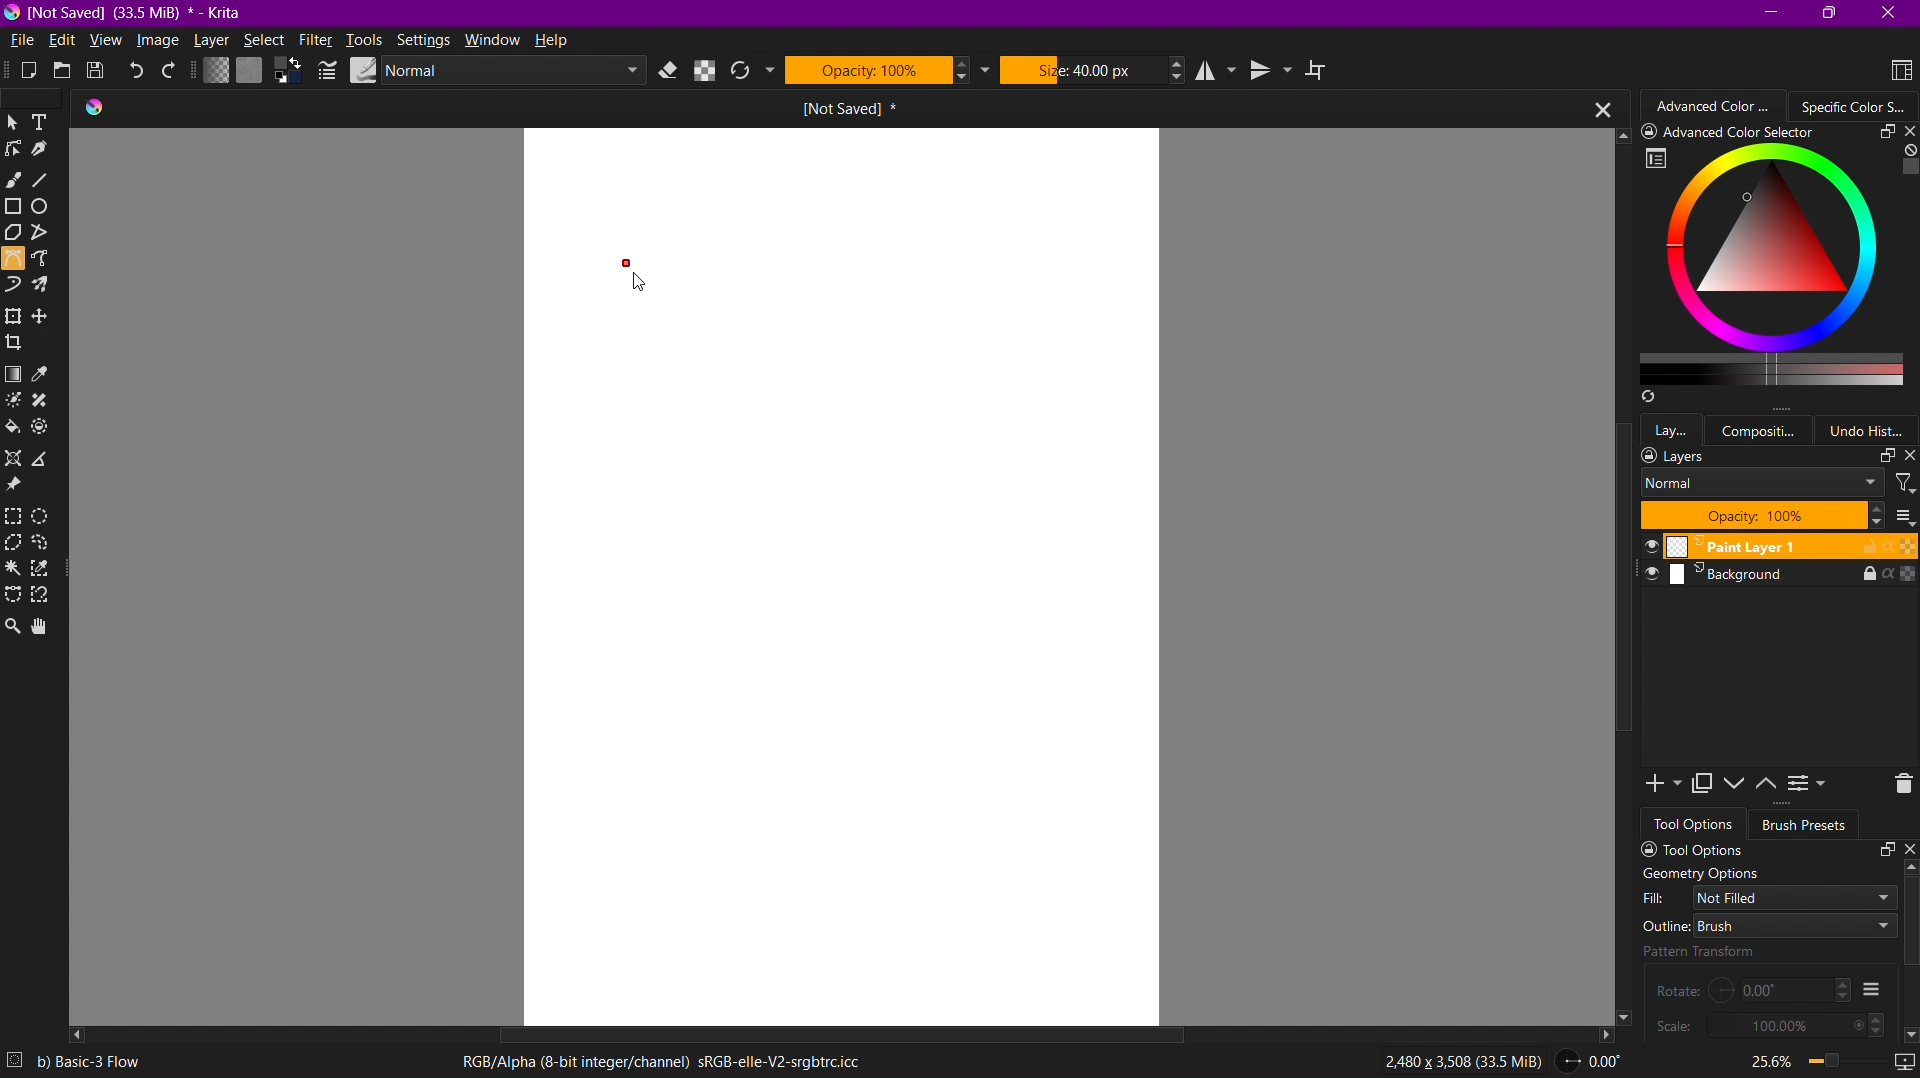  What do you see at coordinates (99, 73) in the screenshot?
I see `Save` at bounding box center [99, 73].